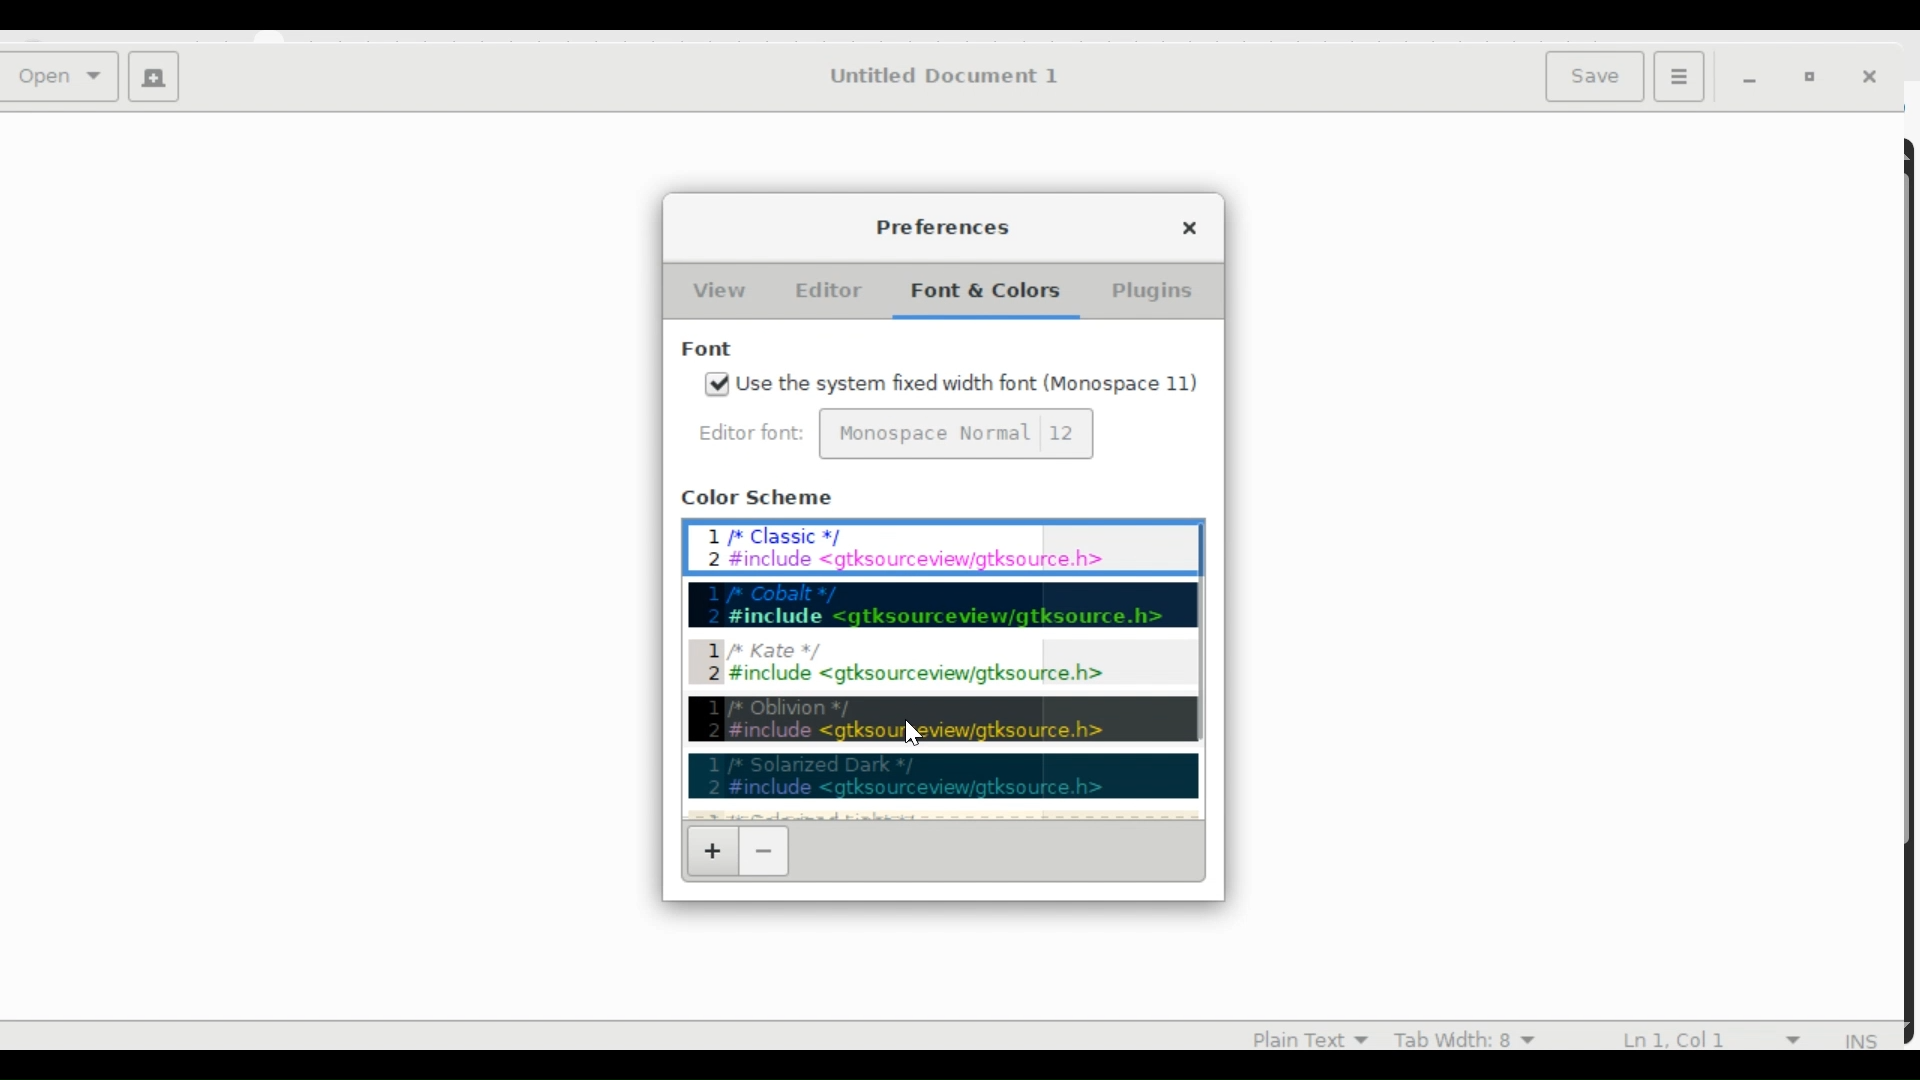  Describe the element at coordinates (1754, 79) in the screenshot. I see `minimize` at that location.